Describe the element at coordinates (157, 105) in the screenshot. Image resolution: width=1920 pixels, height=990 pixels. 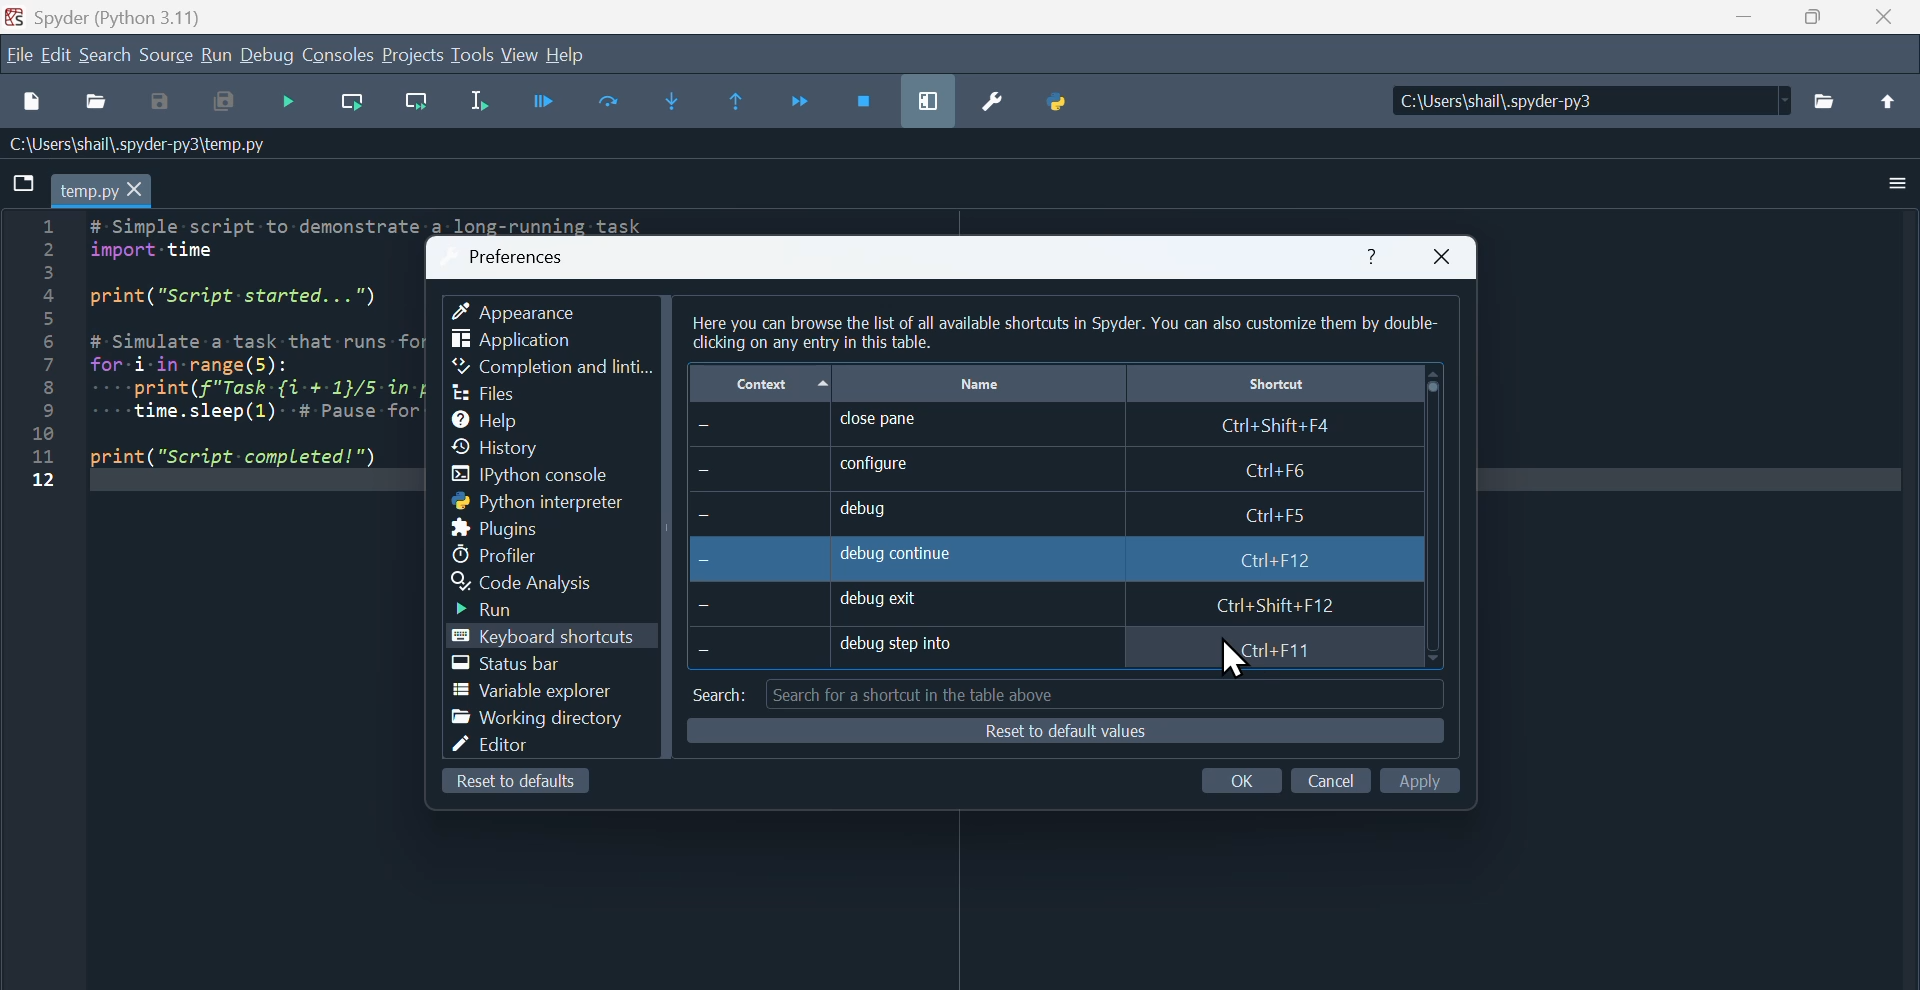
I see `` at that location.